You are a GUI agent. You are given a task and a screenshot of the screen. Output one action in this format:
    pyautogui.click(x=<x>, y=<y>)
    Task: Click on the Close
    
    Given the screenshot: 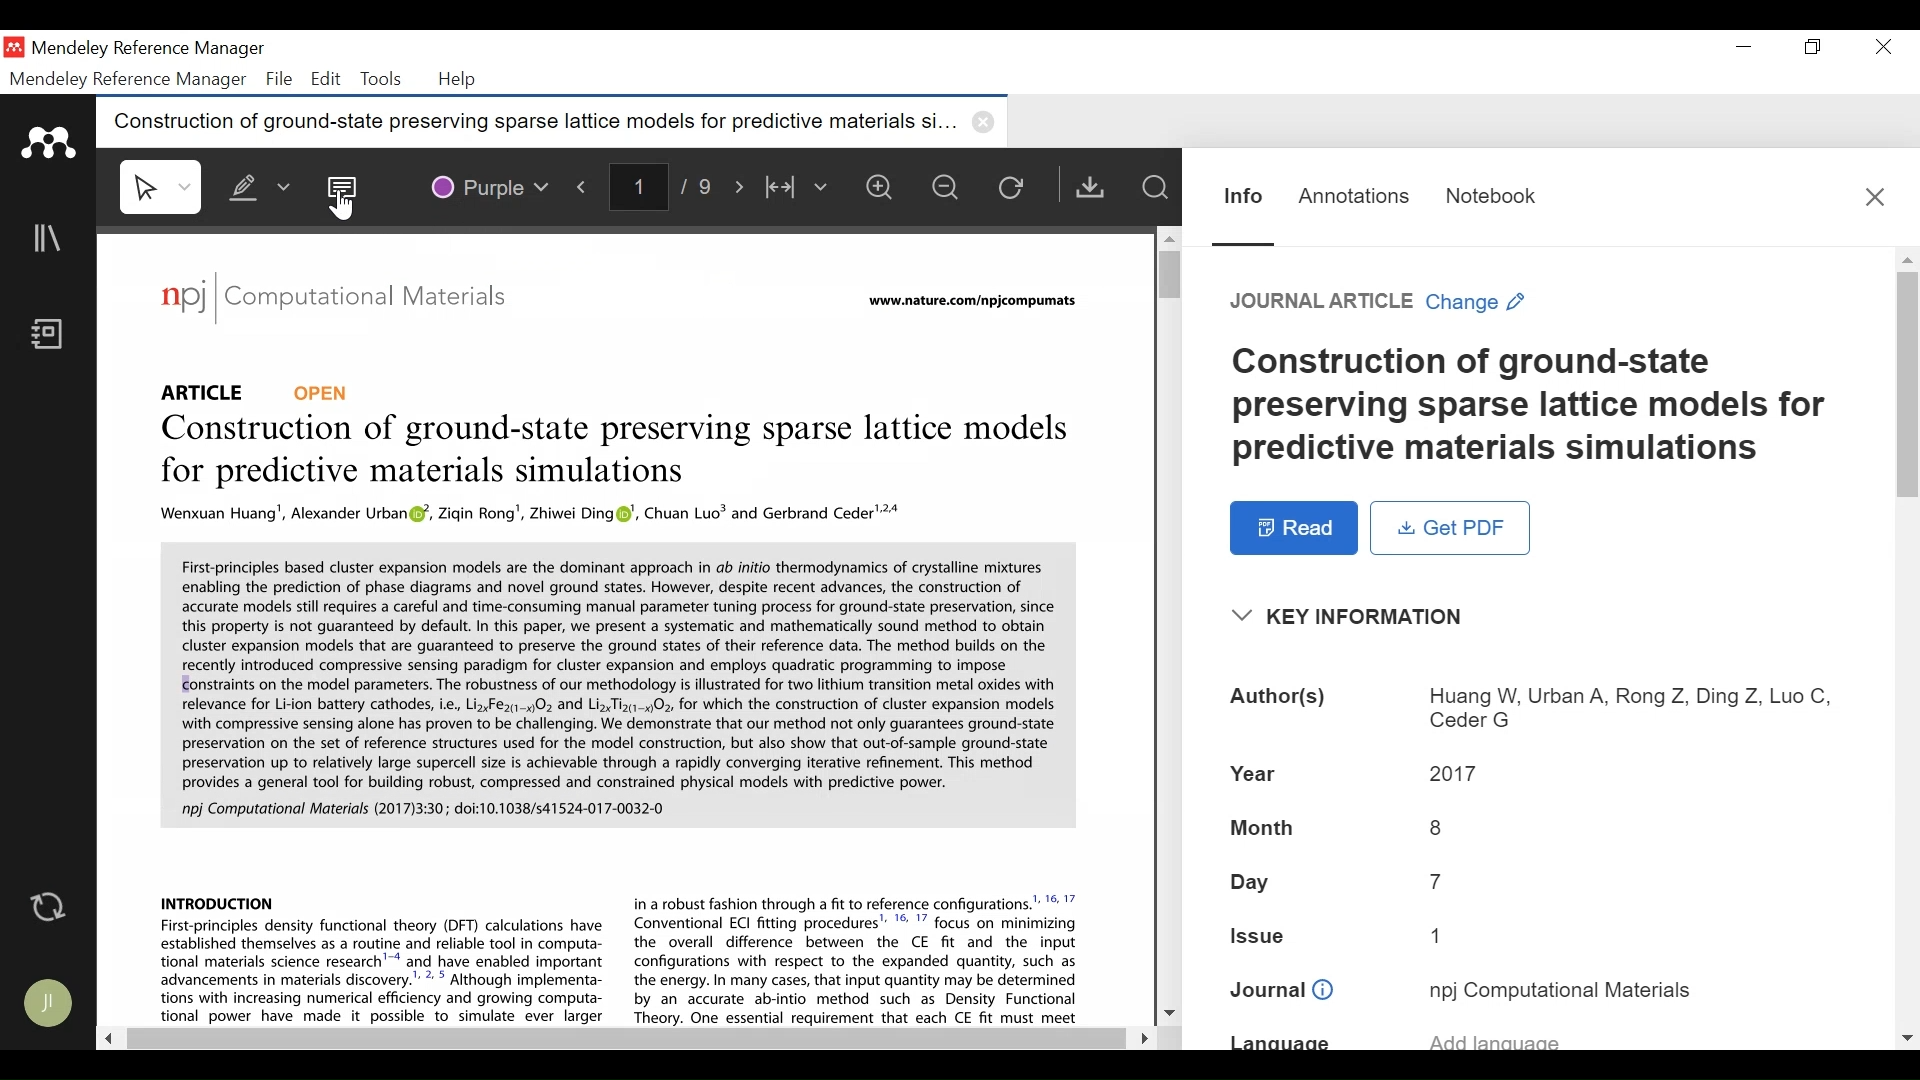 What is the action you would take?
    pyautogui.click(x=1876, y=195)
    